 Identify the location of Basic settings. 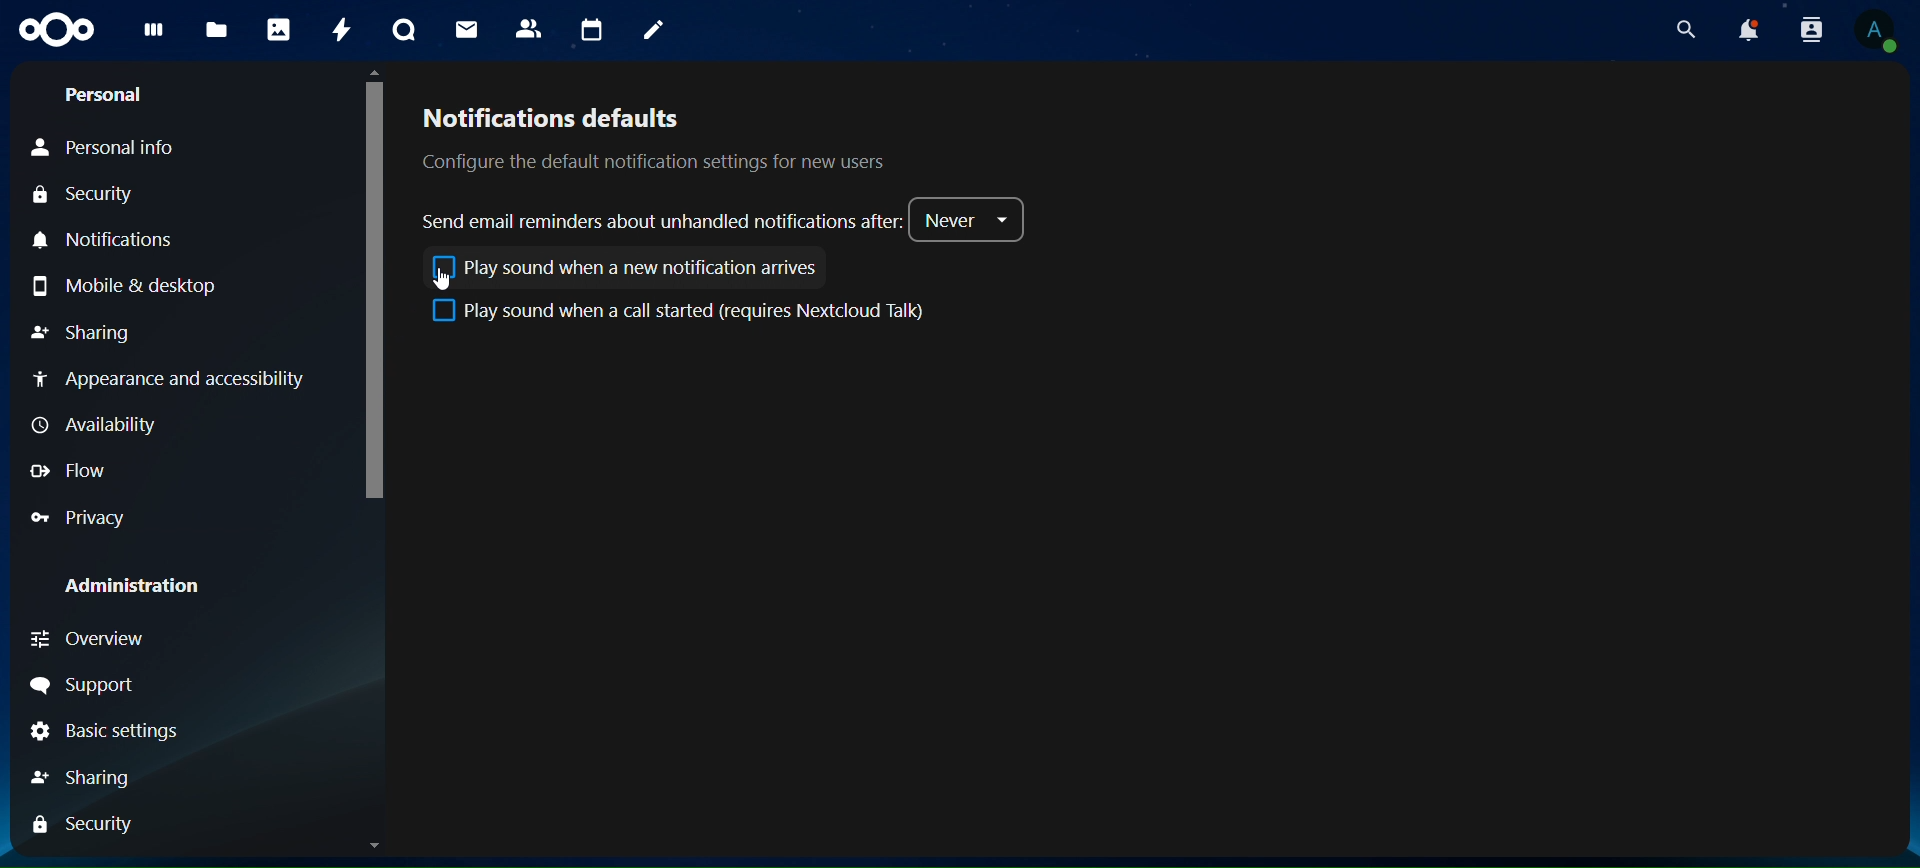
(108, 733).